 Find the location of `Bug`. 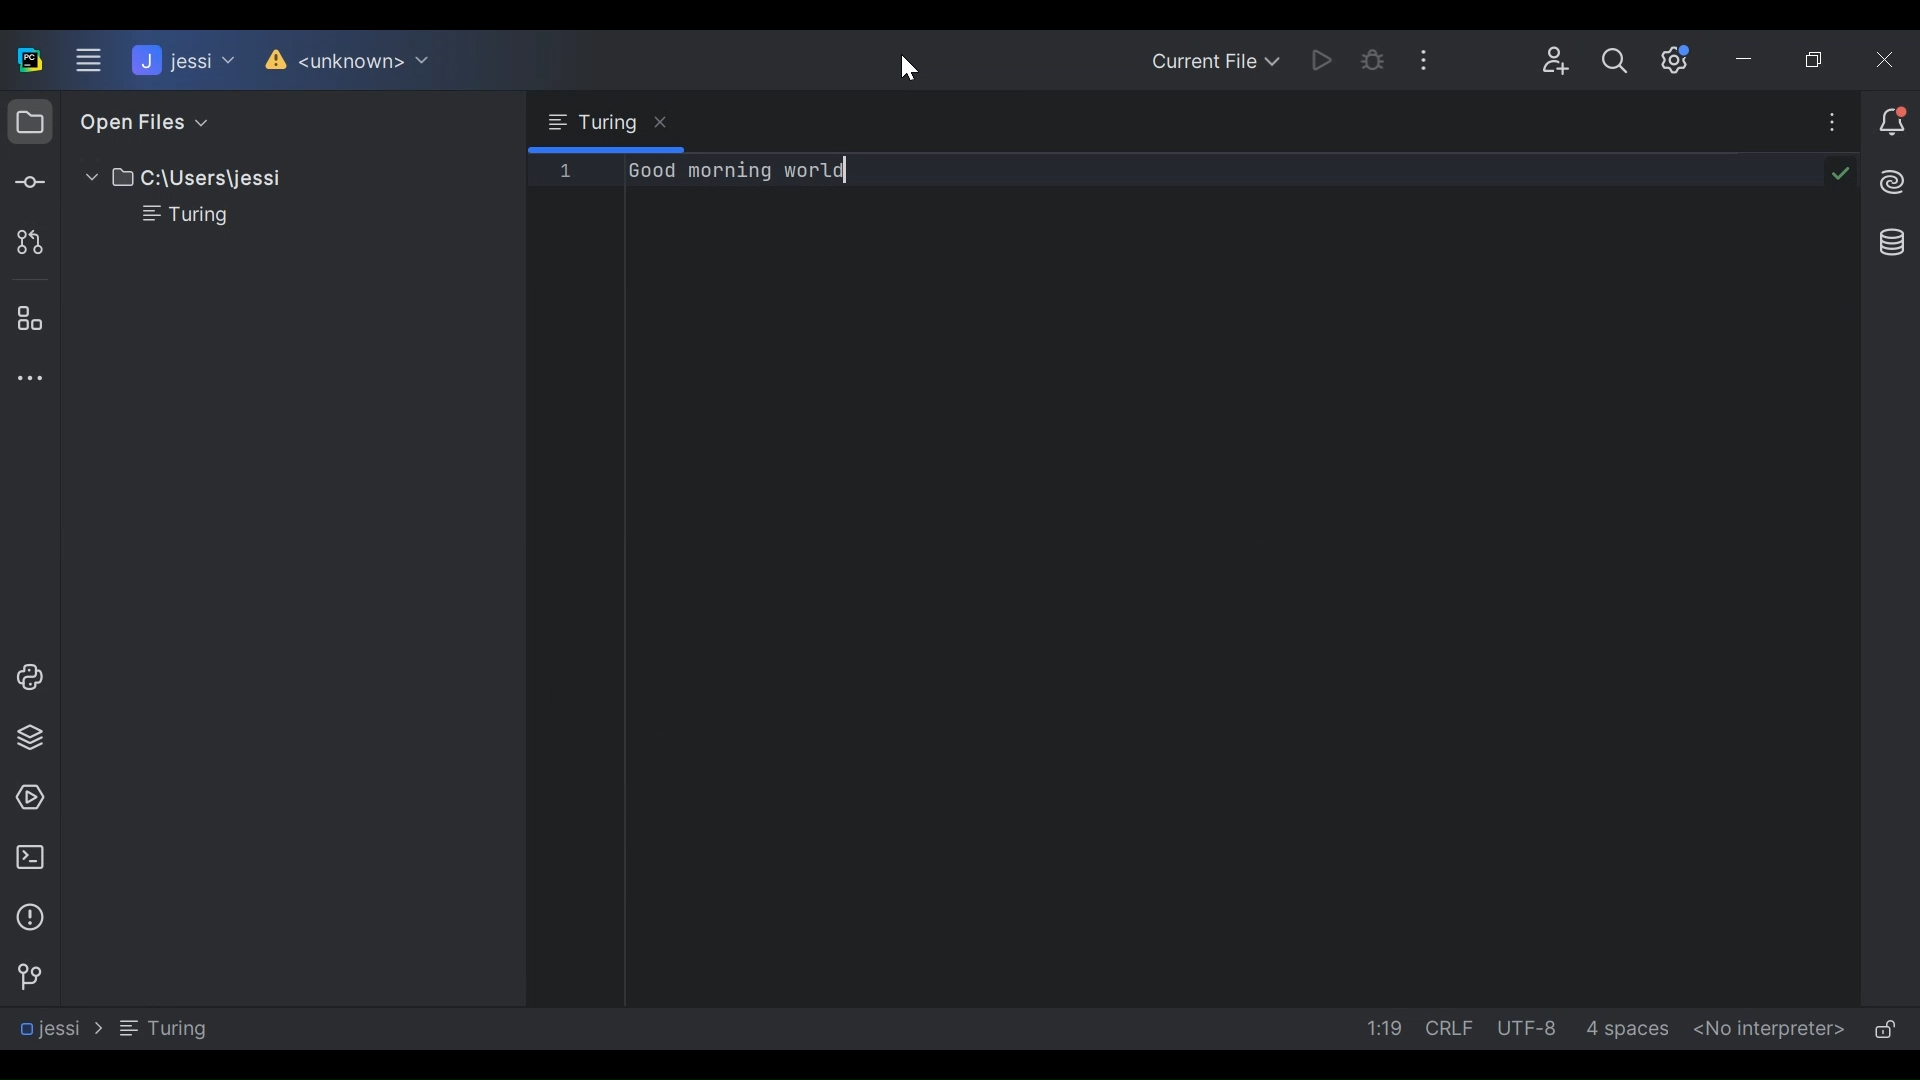

Bug is located at coordinates (1374, 58).